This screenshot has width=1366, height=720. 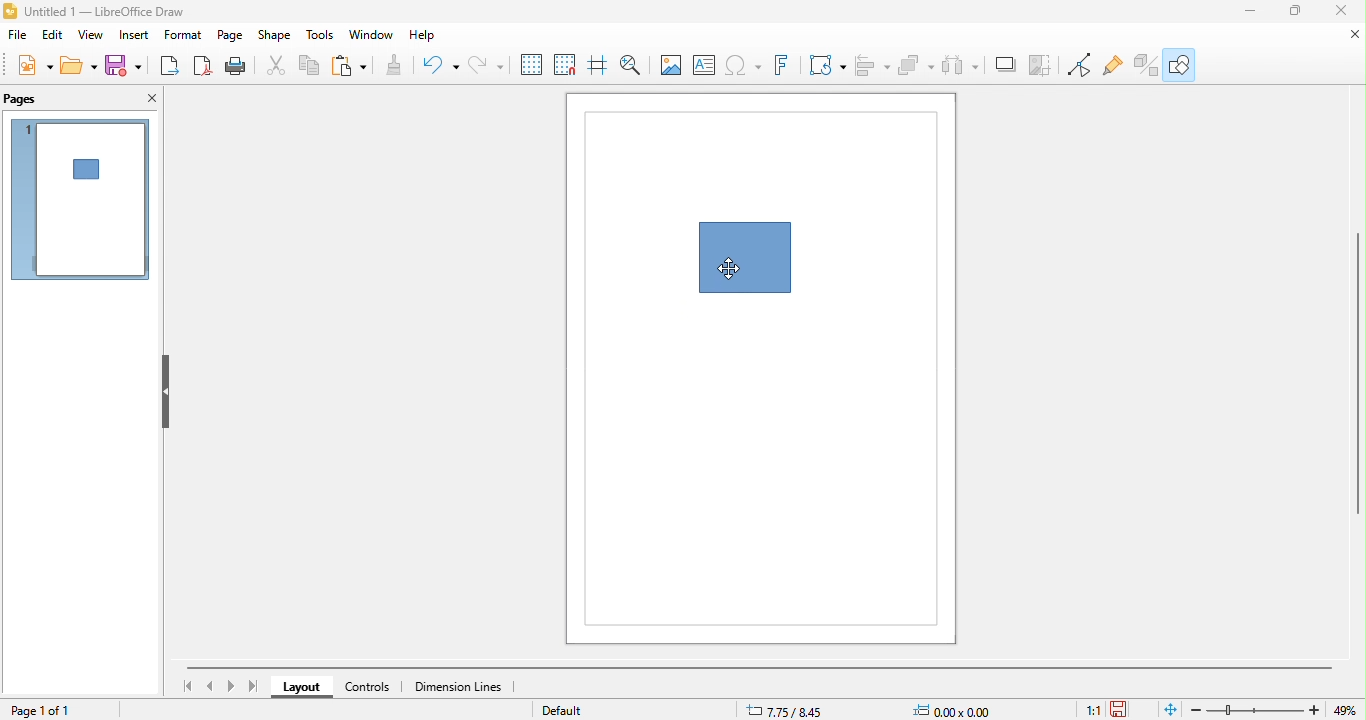 I want to click on shape, so click(x=275, y=37).